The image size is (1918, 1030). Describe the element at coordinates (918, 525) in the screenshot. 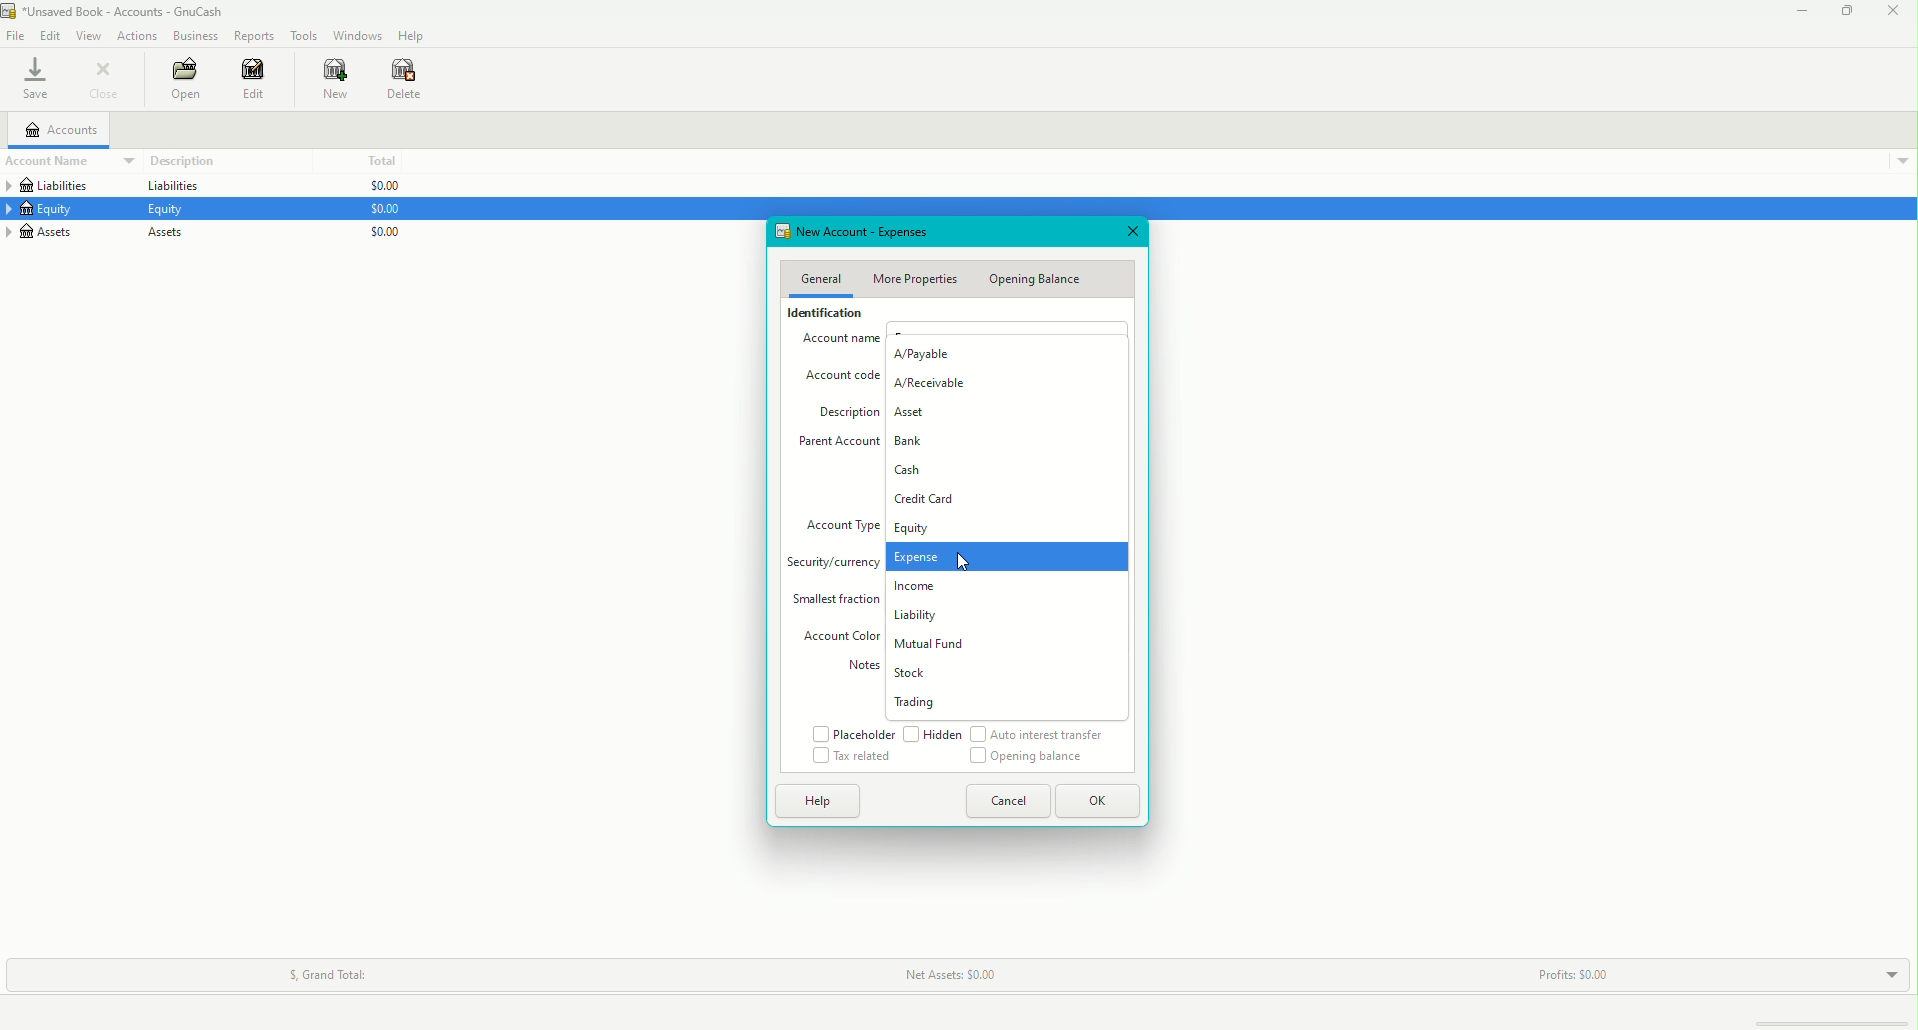

I see `Equity` at that location.